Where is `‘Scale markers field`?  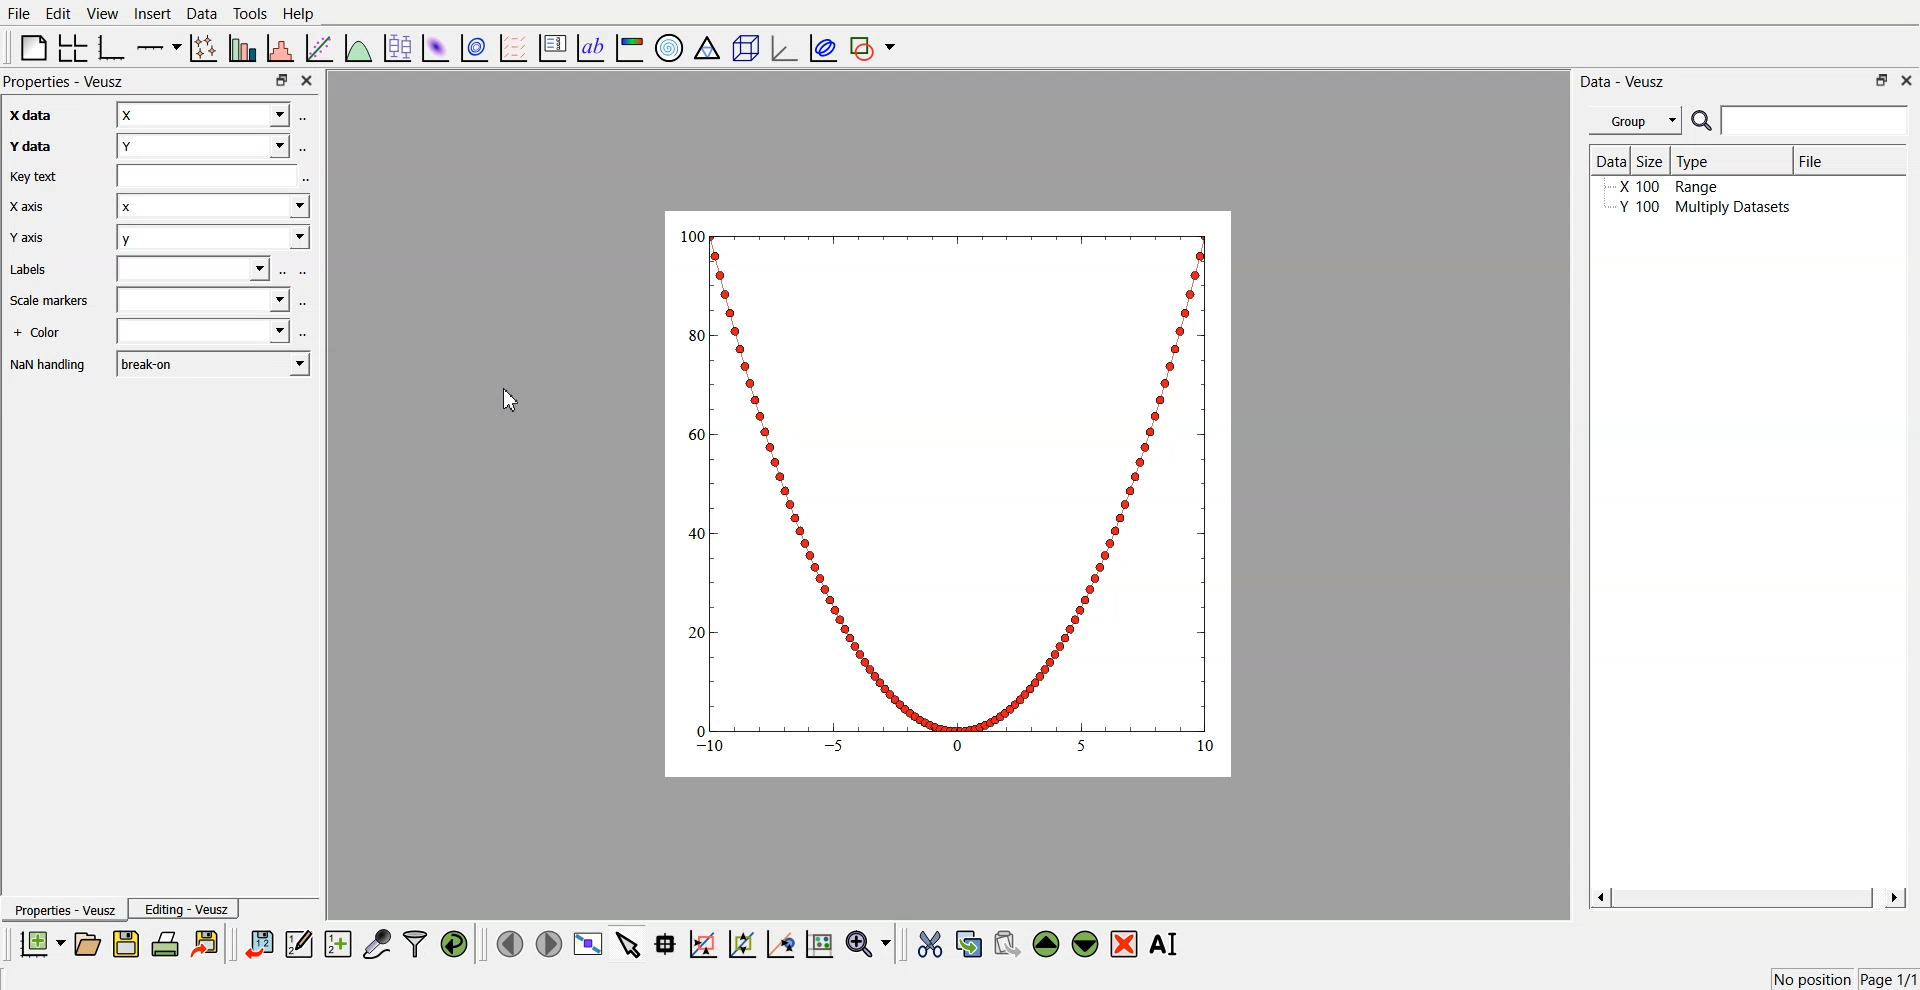 ‘Scale markers field is located at coordinates (201, 299).